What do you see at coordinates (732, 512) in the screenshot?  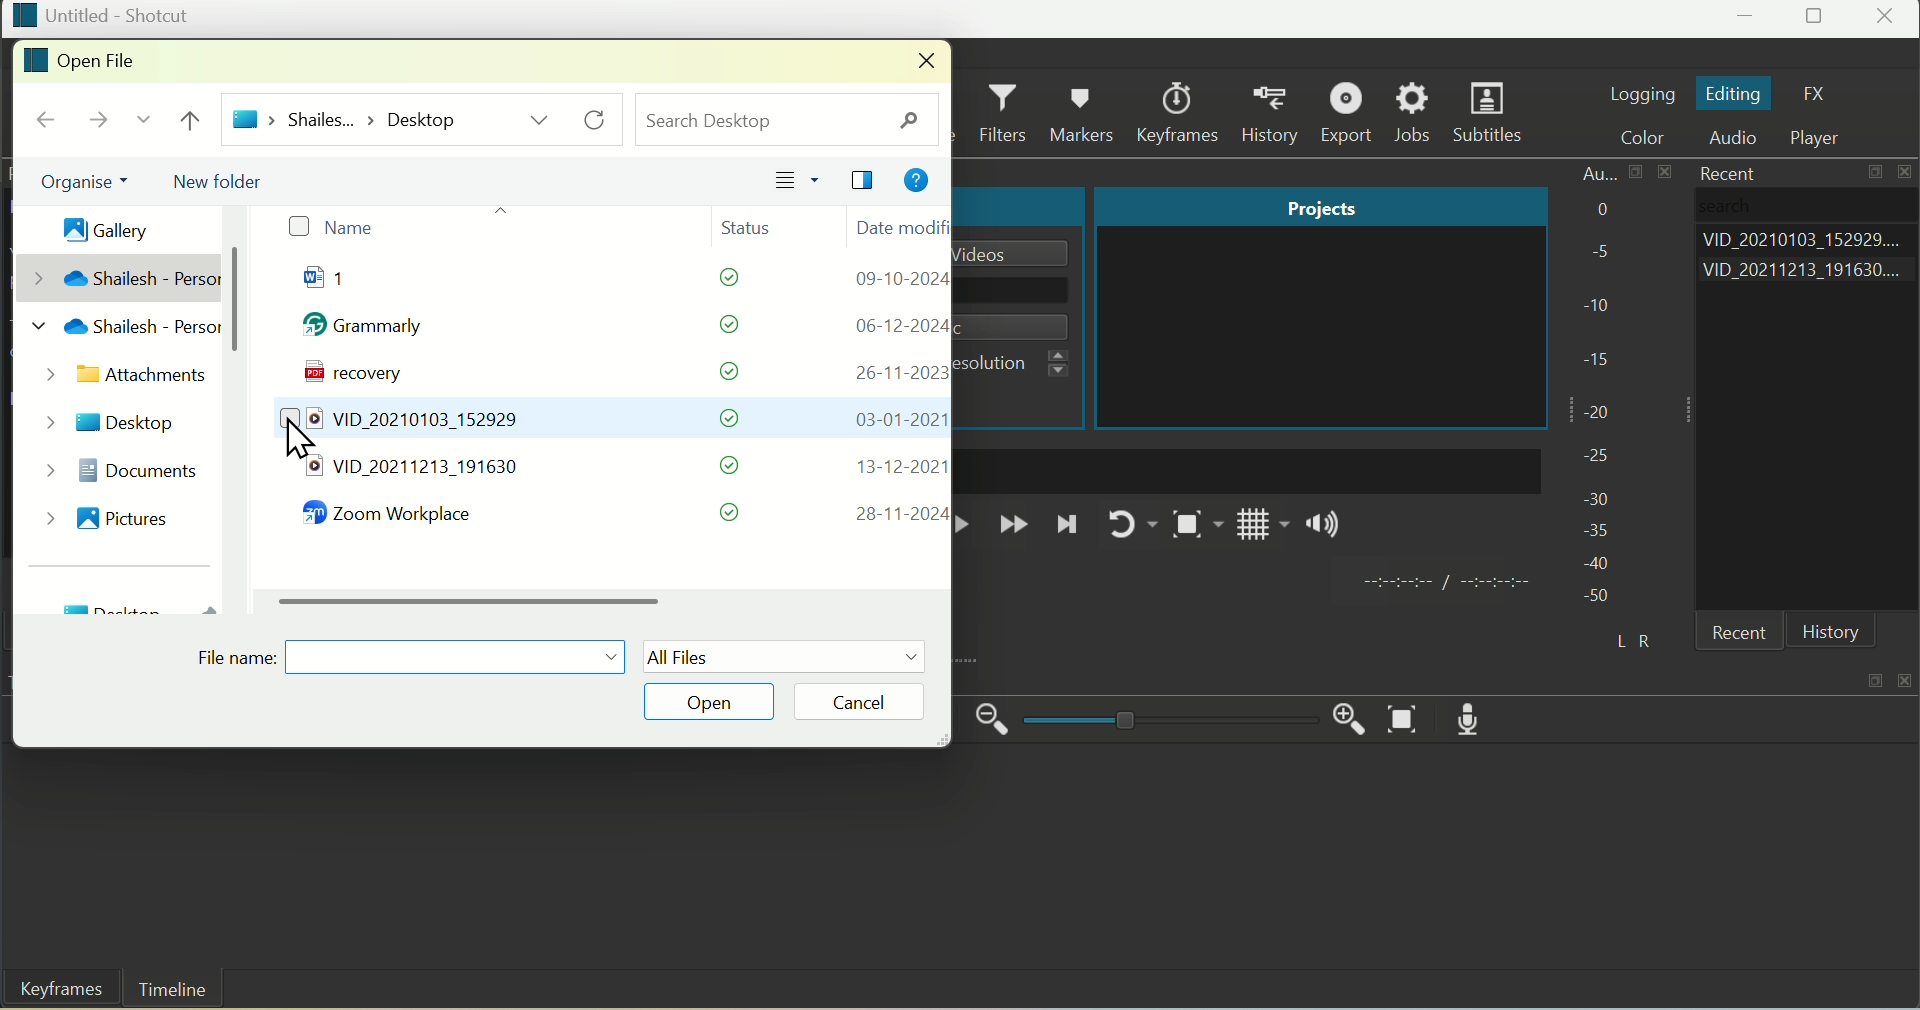 I see `status` at bounding box center [732, 512].